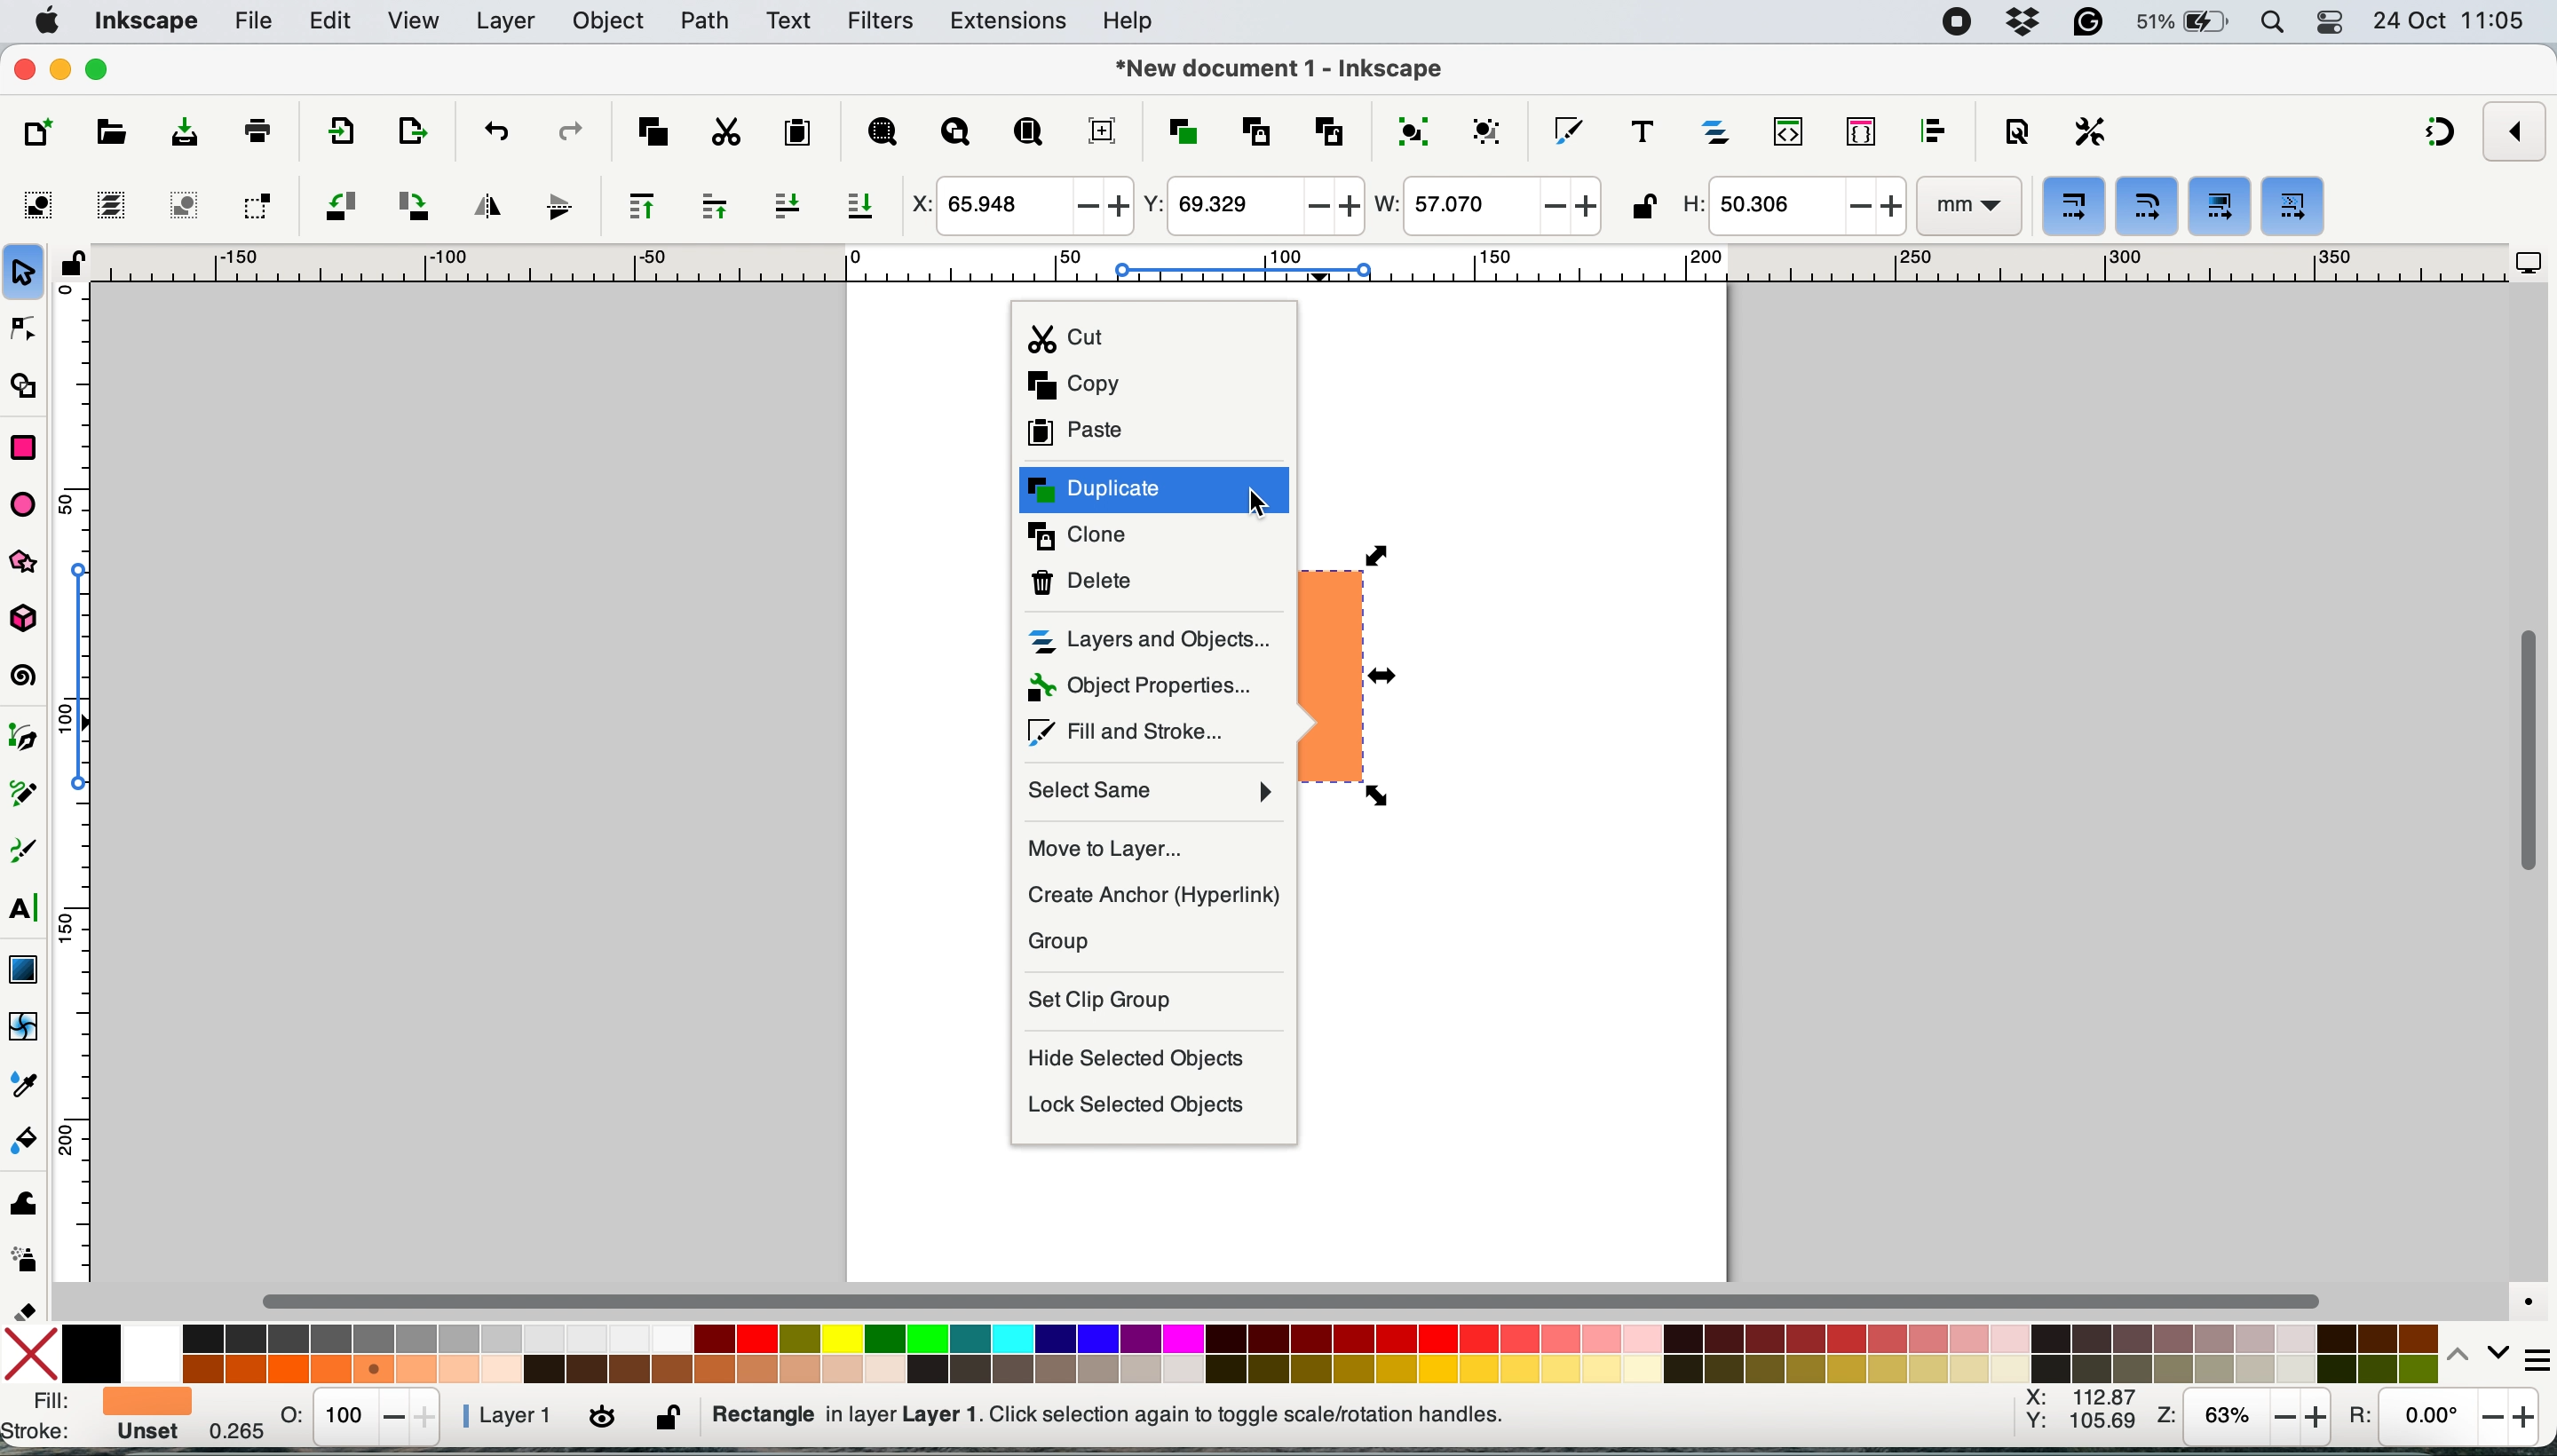  I want to click on horizontal scroll bar, so click(1297, 1300).